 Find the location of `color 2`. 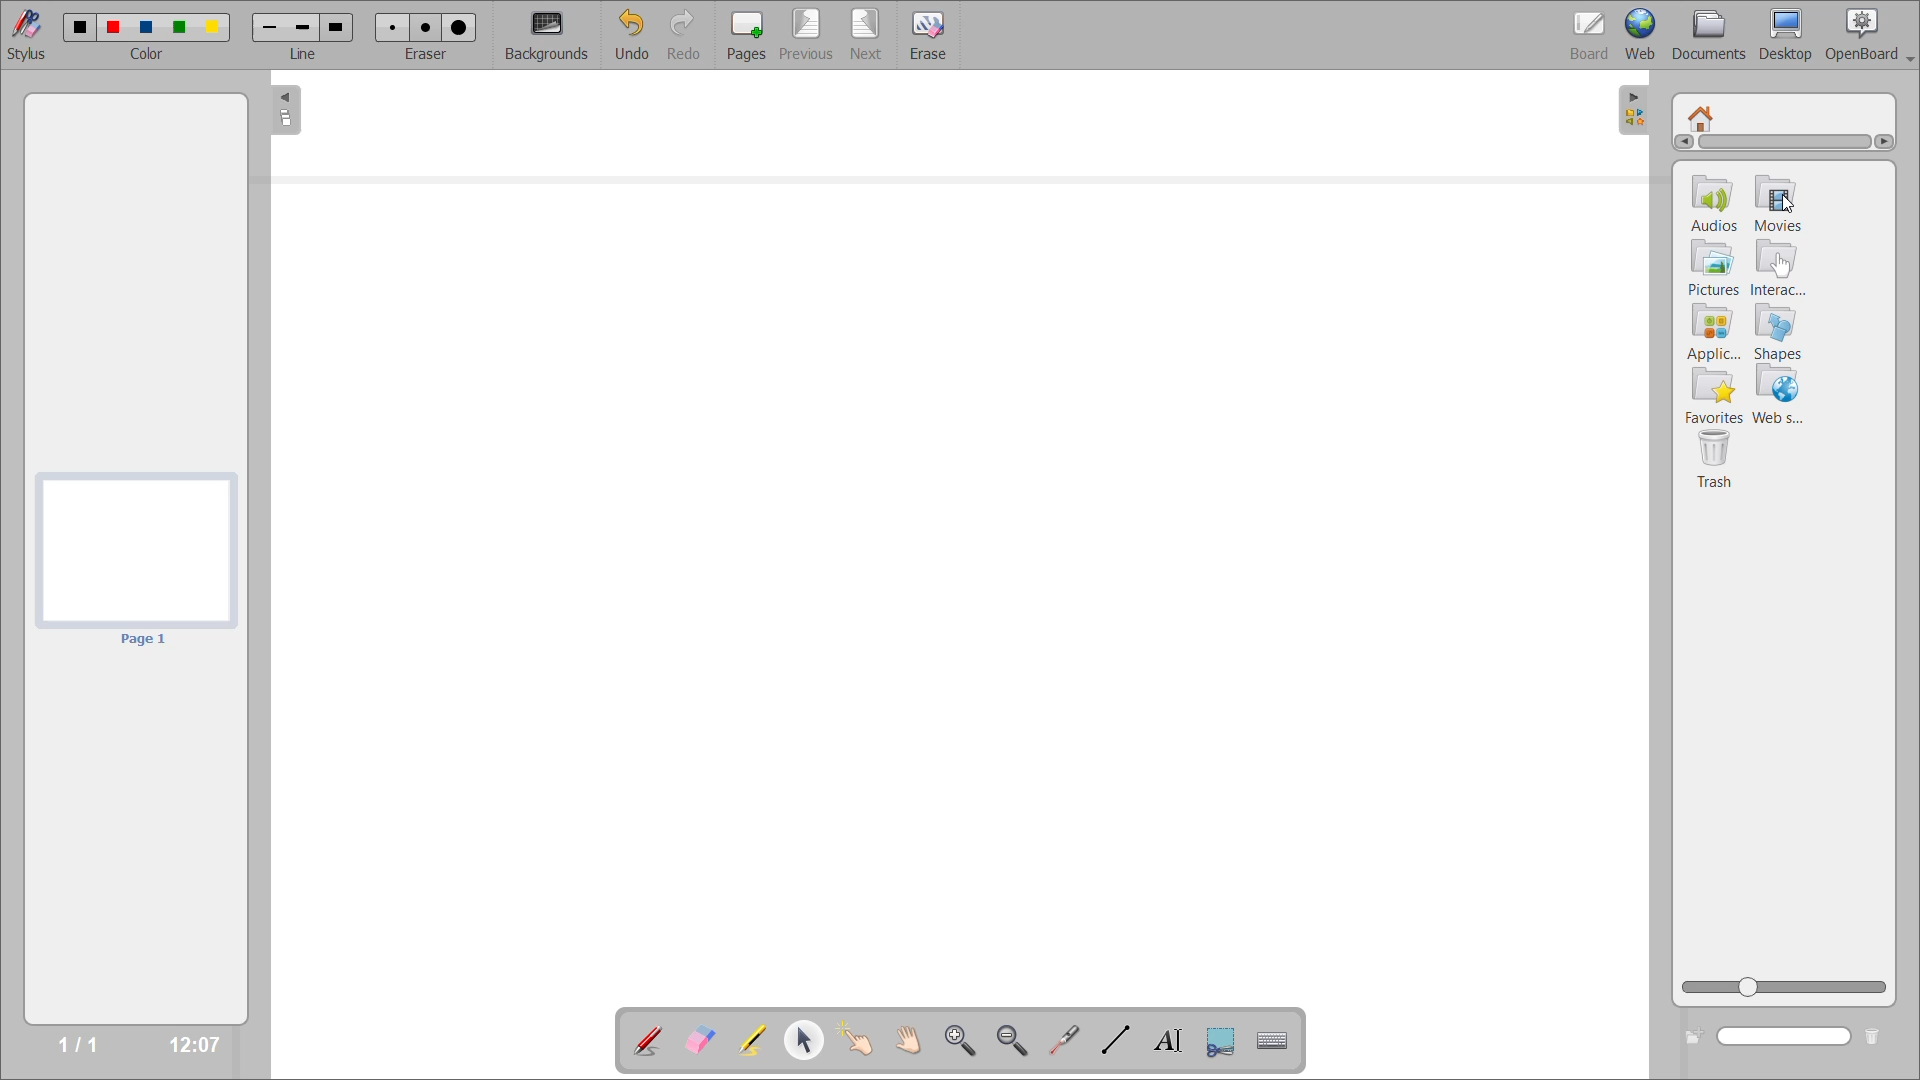

color 2 is located at coordinates (114, 27).